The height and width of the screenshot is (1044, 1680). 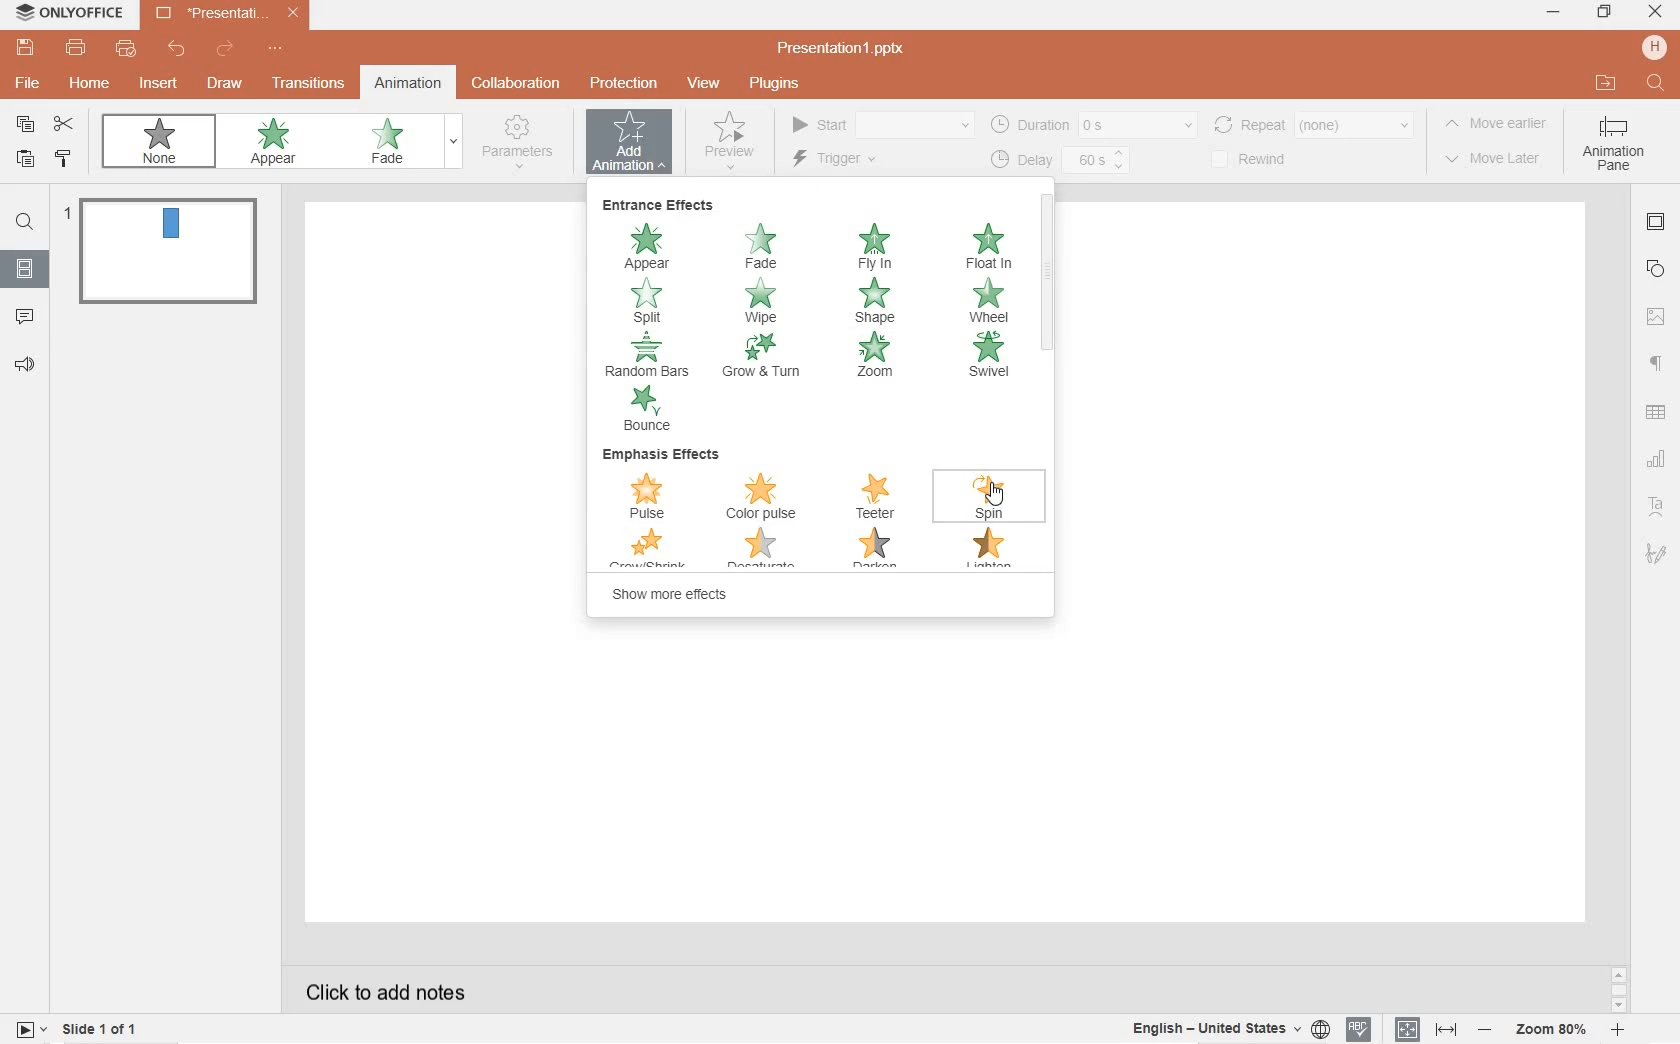 What do you see at coordinates (1656, 270) in the screenshot?
I see `shape settings` at bounding box center [1656, 270].